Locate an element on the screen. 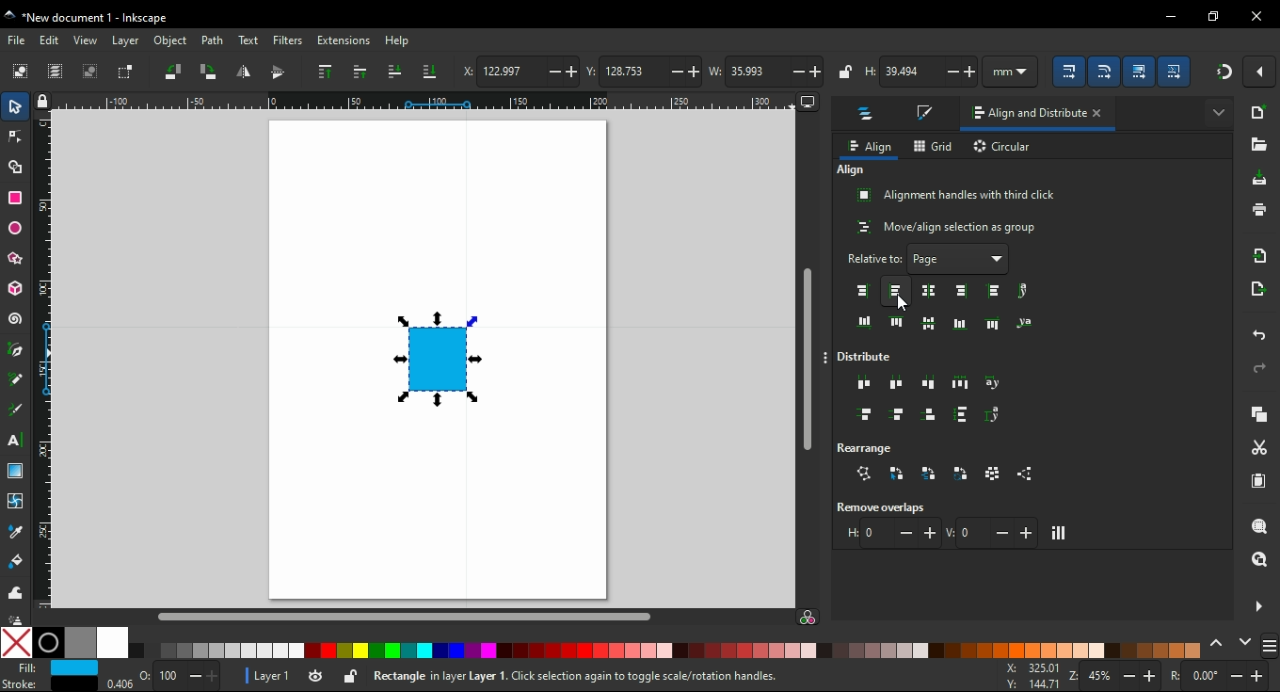 The height and width of the screenshot is (692, 1280). distribute is located at coordinates (869, 355).